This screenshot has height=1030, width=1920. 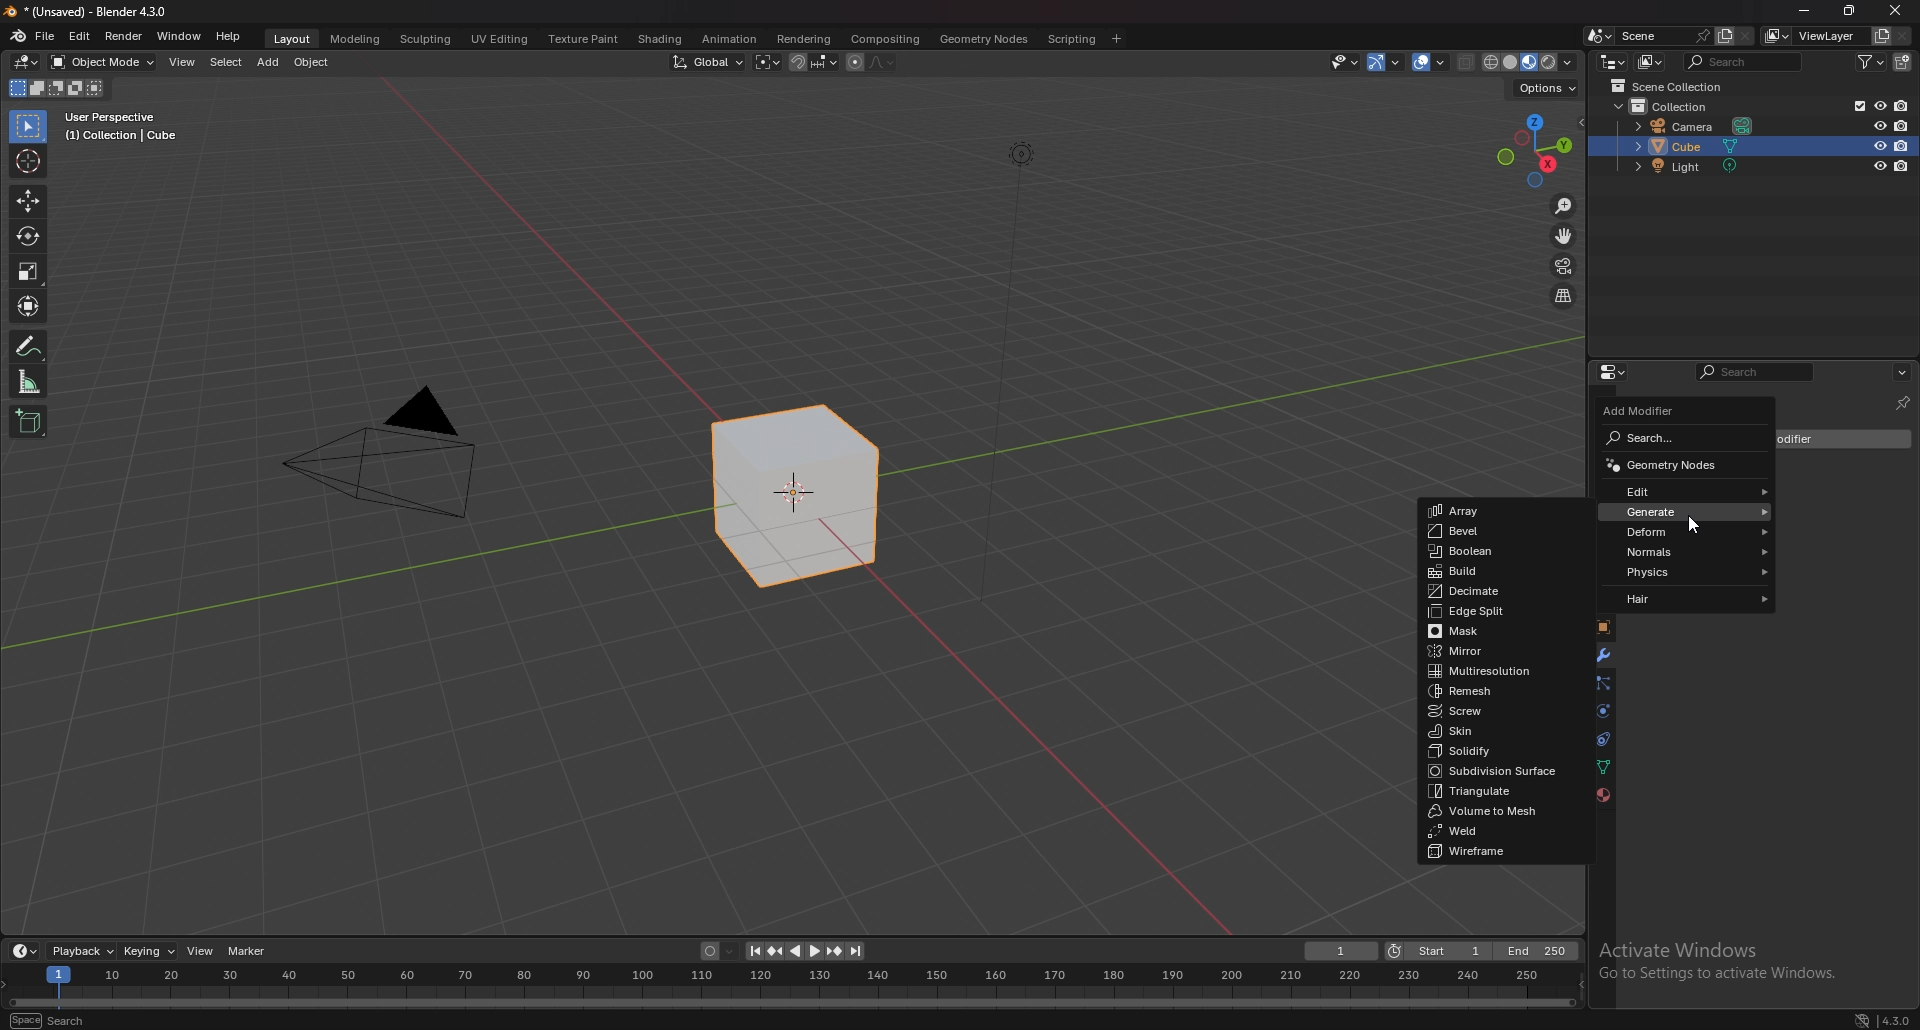 What do you see at coordinates (1537, 151) in the screenshot?
I see `use a preset viewport` at bounding box center [1537, 151].